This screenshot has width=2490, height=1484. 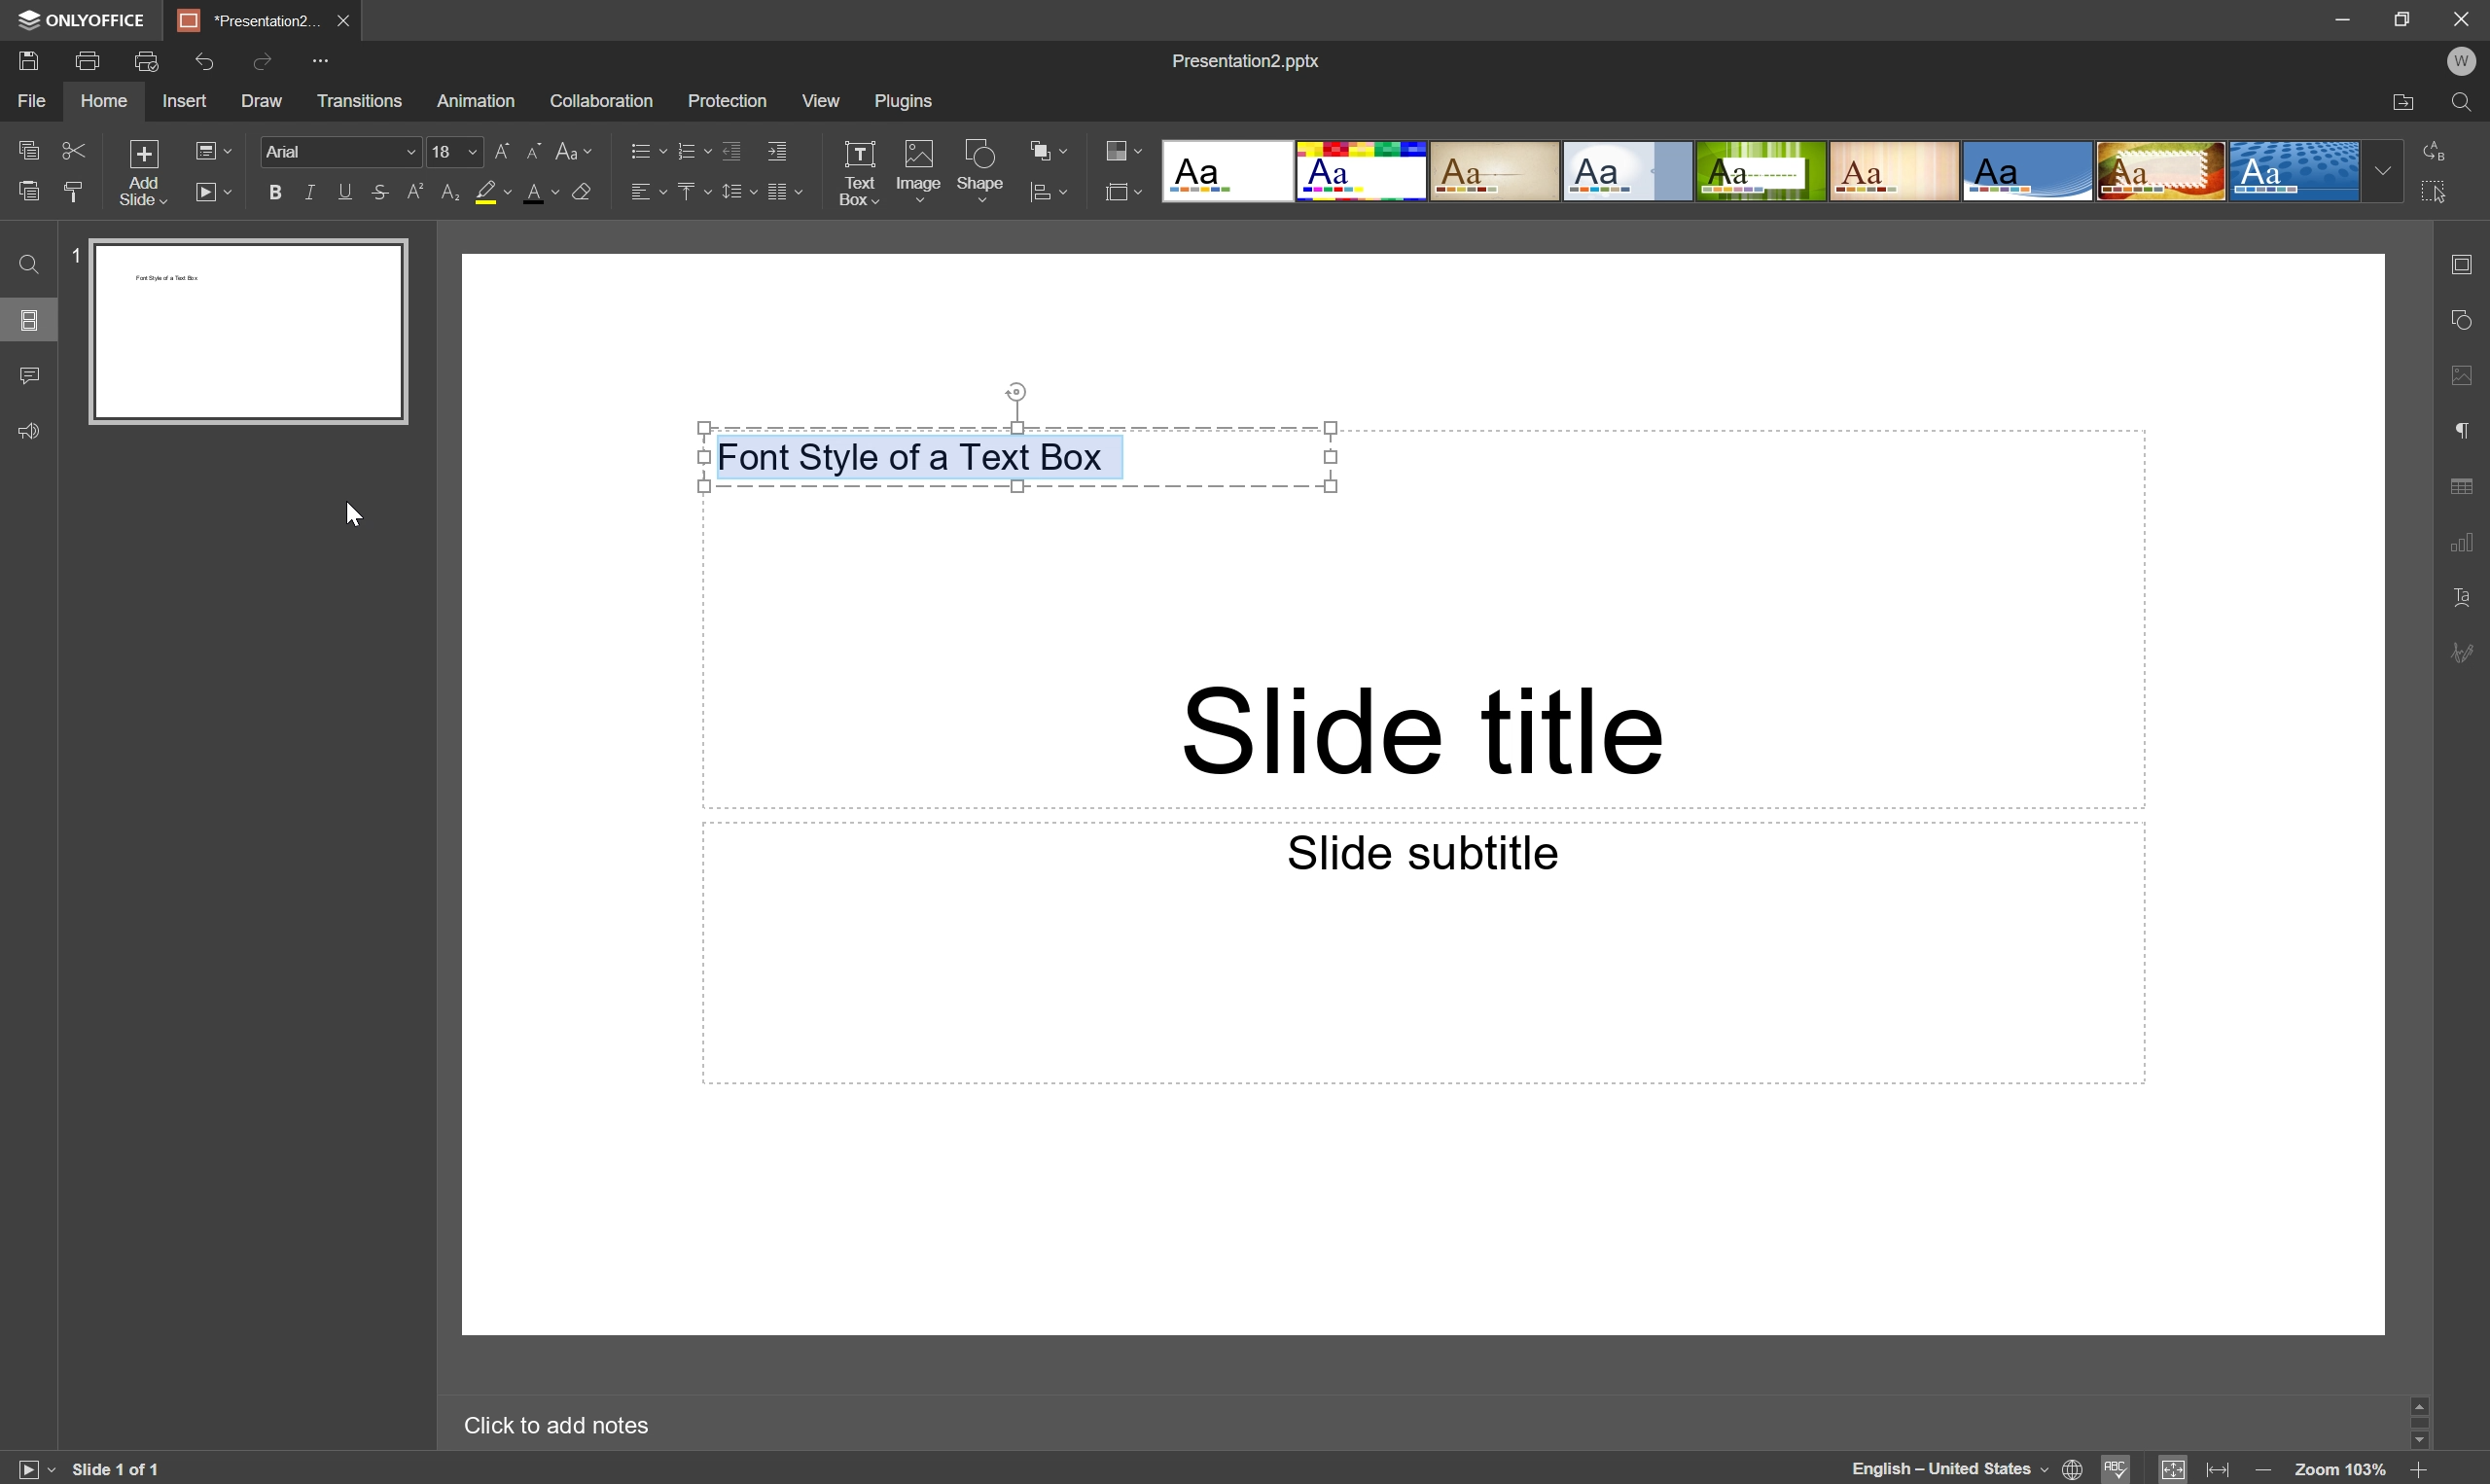 I want to click on Shape settings, so click(x=2467, y=322).